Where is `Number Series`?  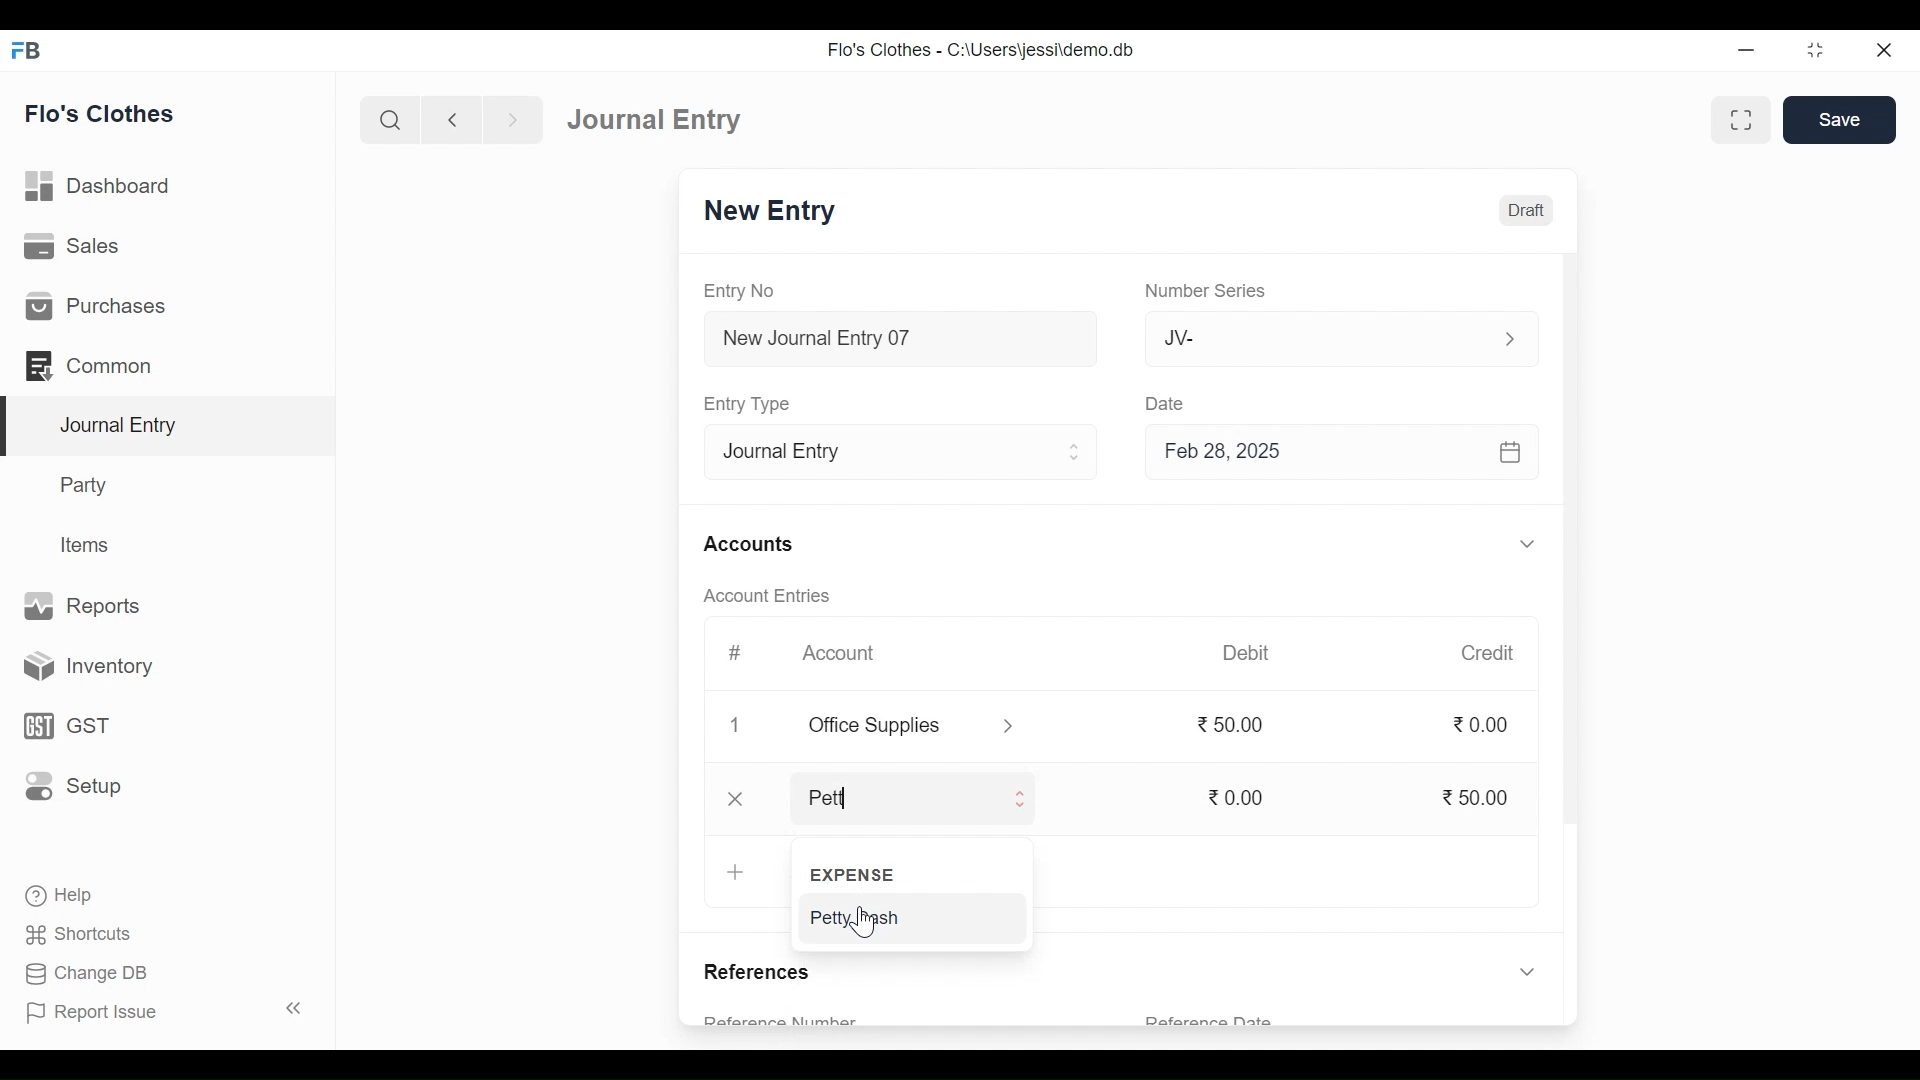
Number Series is located at coordinates (1207, 291).